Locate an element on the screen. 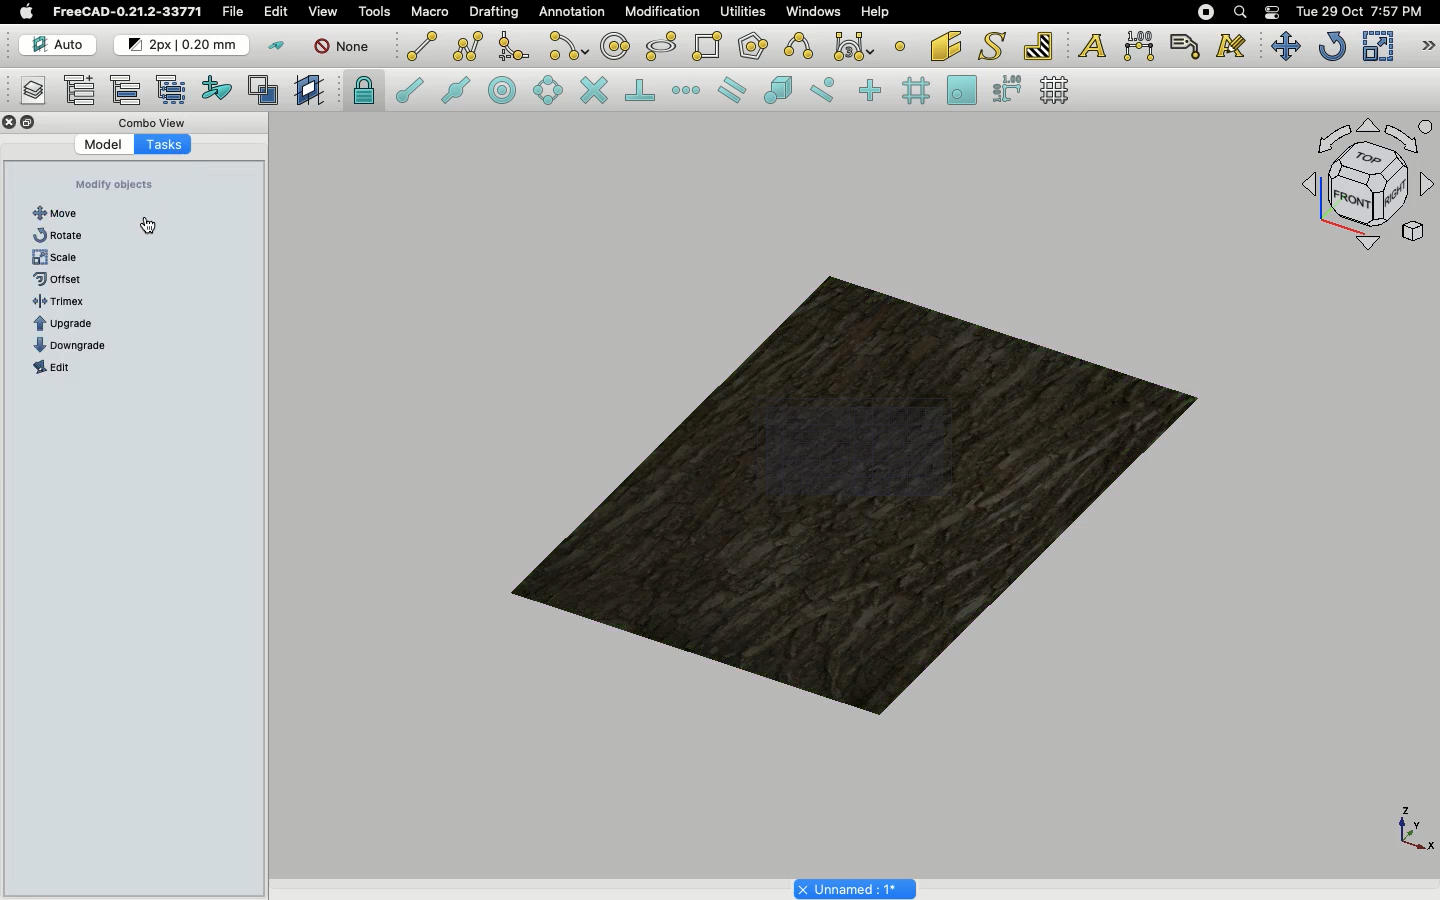  Shape from text is located at coordinates (995, 48).